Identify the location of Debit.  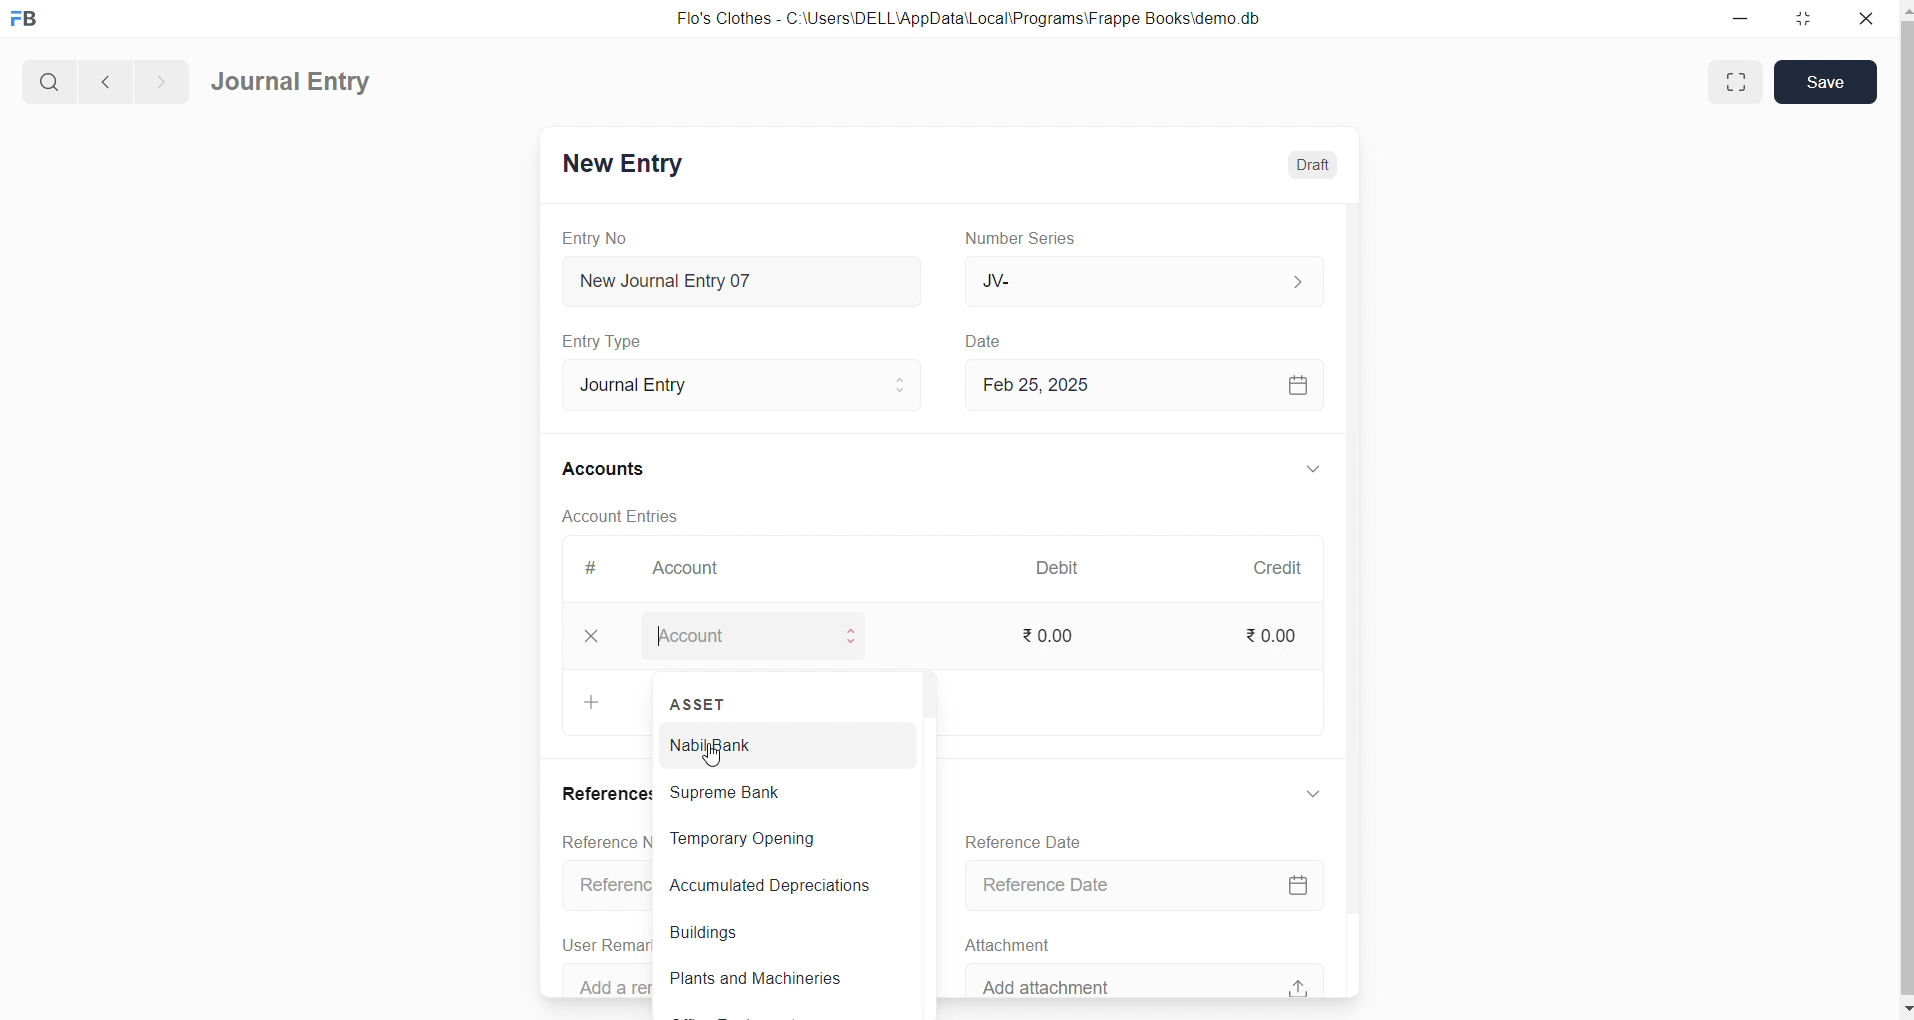
(1068, 566).